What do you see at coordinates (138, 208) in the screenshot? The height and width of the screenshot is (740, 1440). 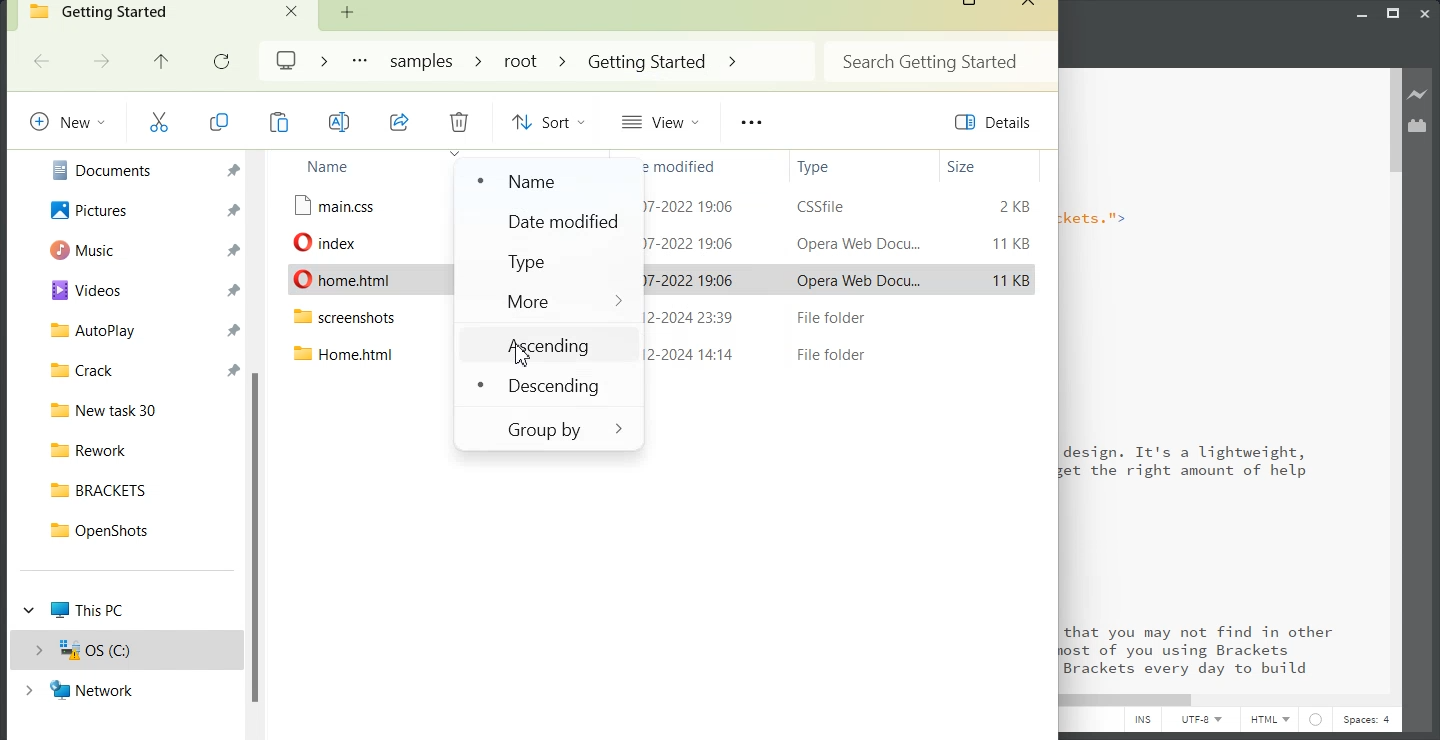 I see `Pictures` at bounding box center [138, 208].